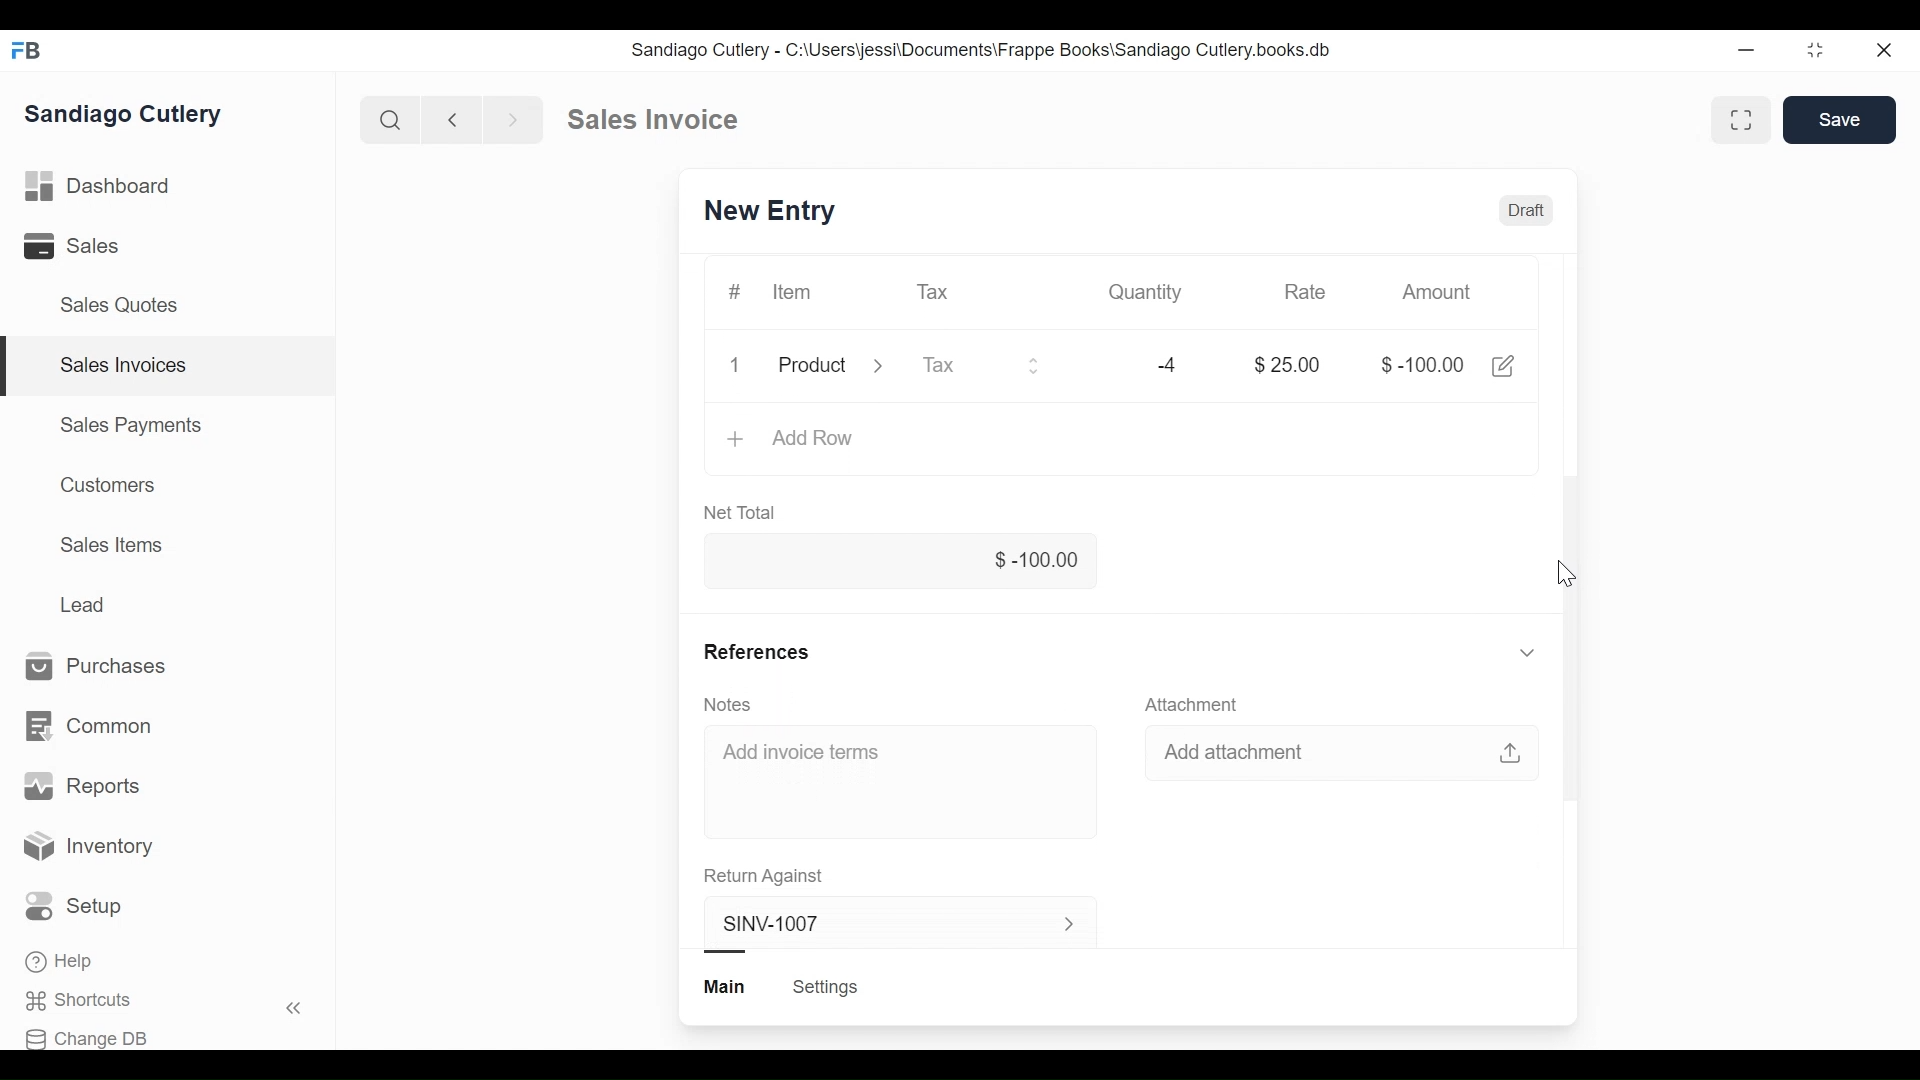 Image resolution: width=1920 pixels, height=1080 pixels. What do you see at coordinates (97, 186) in the screenshot?
I see `Dashboard` at bounding box center [97, 186].